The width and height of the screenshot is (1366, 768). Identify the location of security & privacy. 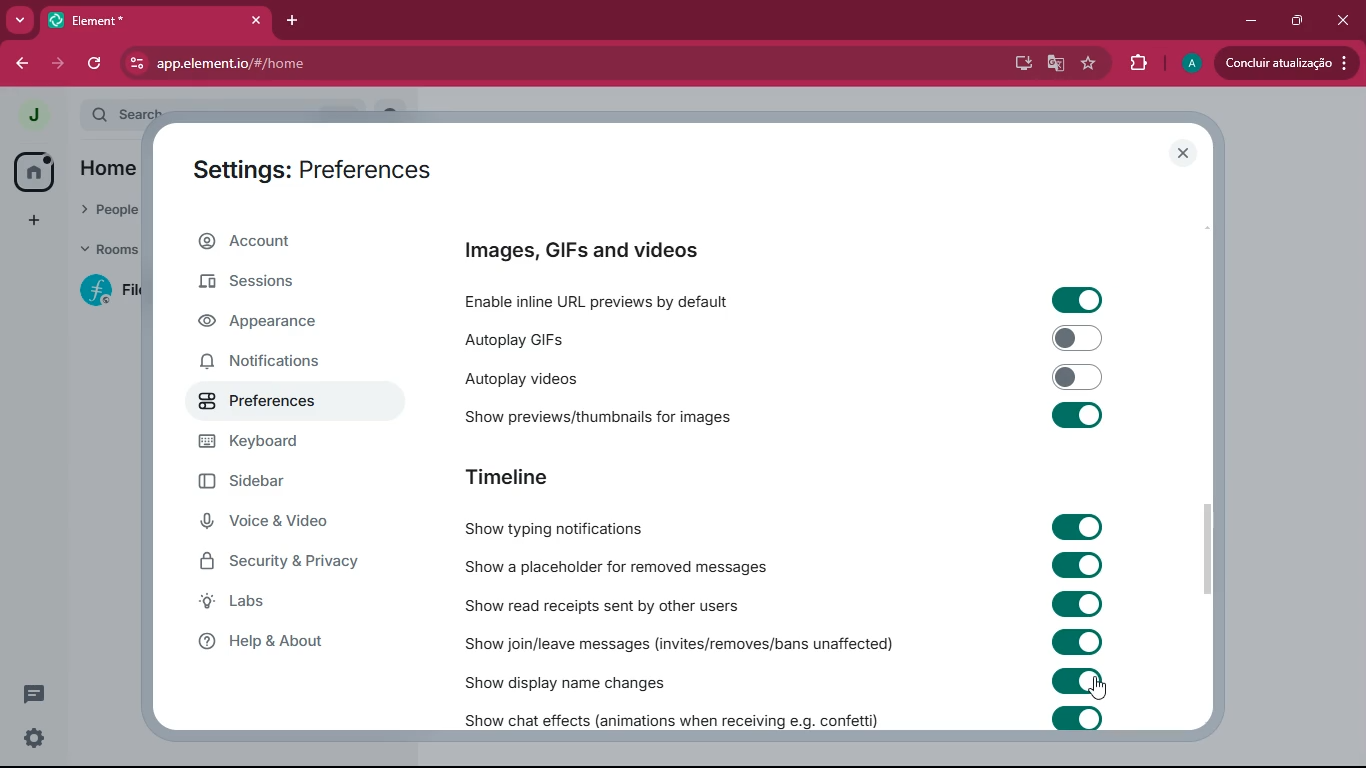
(283, 562).